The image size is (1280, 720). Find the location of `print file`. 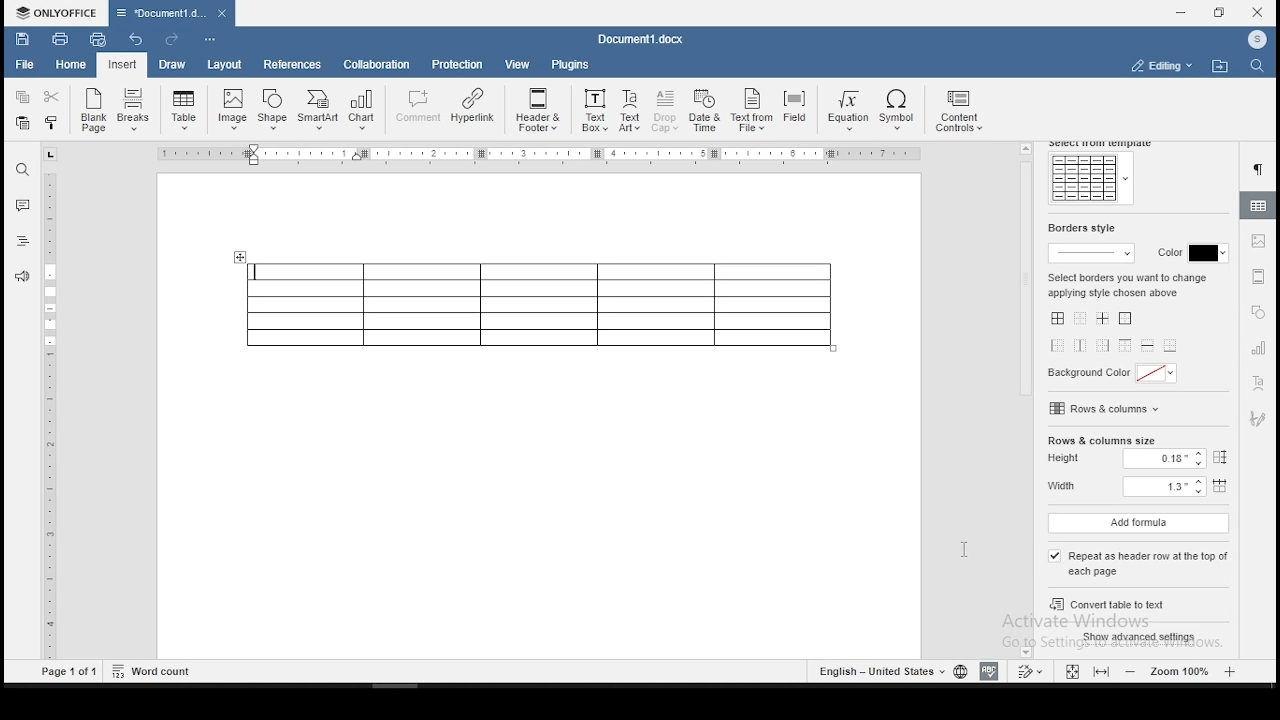

print file is located at coordinates (60, 38).